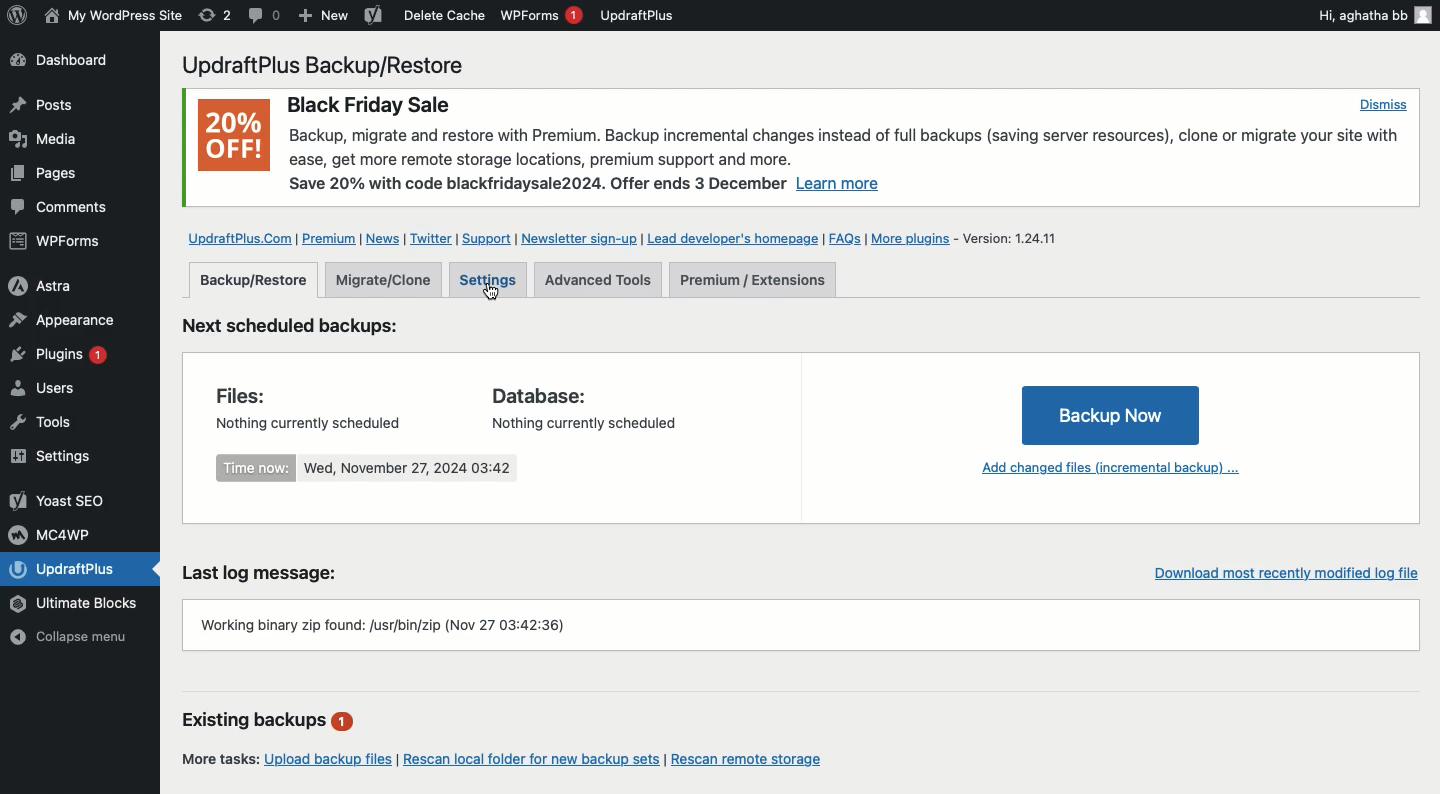 The width and height of the screenshot is (1440, 794). Describe the element at coordinates (40, 105) in the screenshot. I see `Posts` at that location.